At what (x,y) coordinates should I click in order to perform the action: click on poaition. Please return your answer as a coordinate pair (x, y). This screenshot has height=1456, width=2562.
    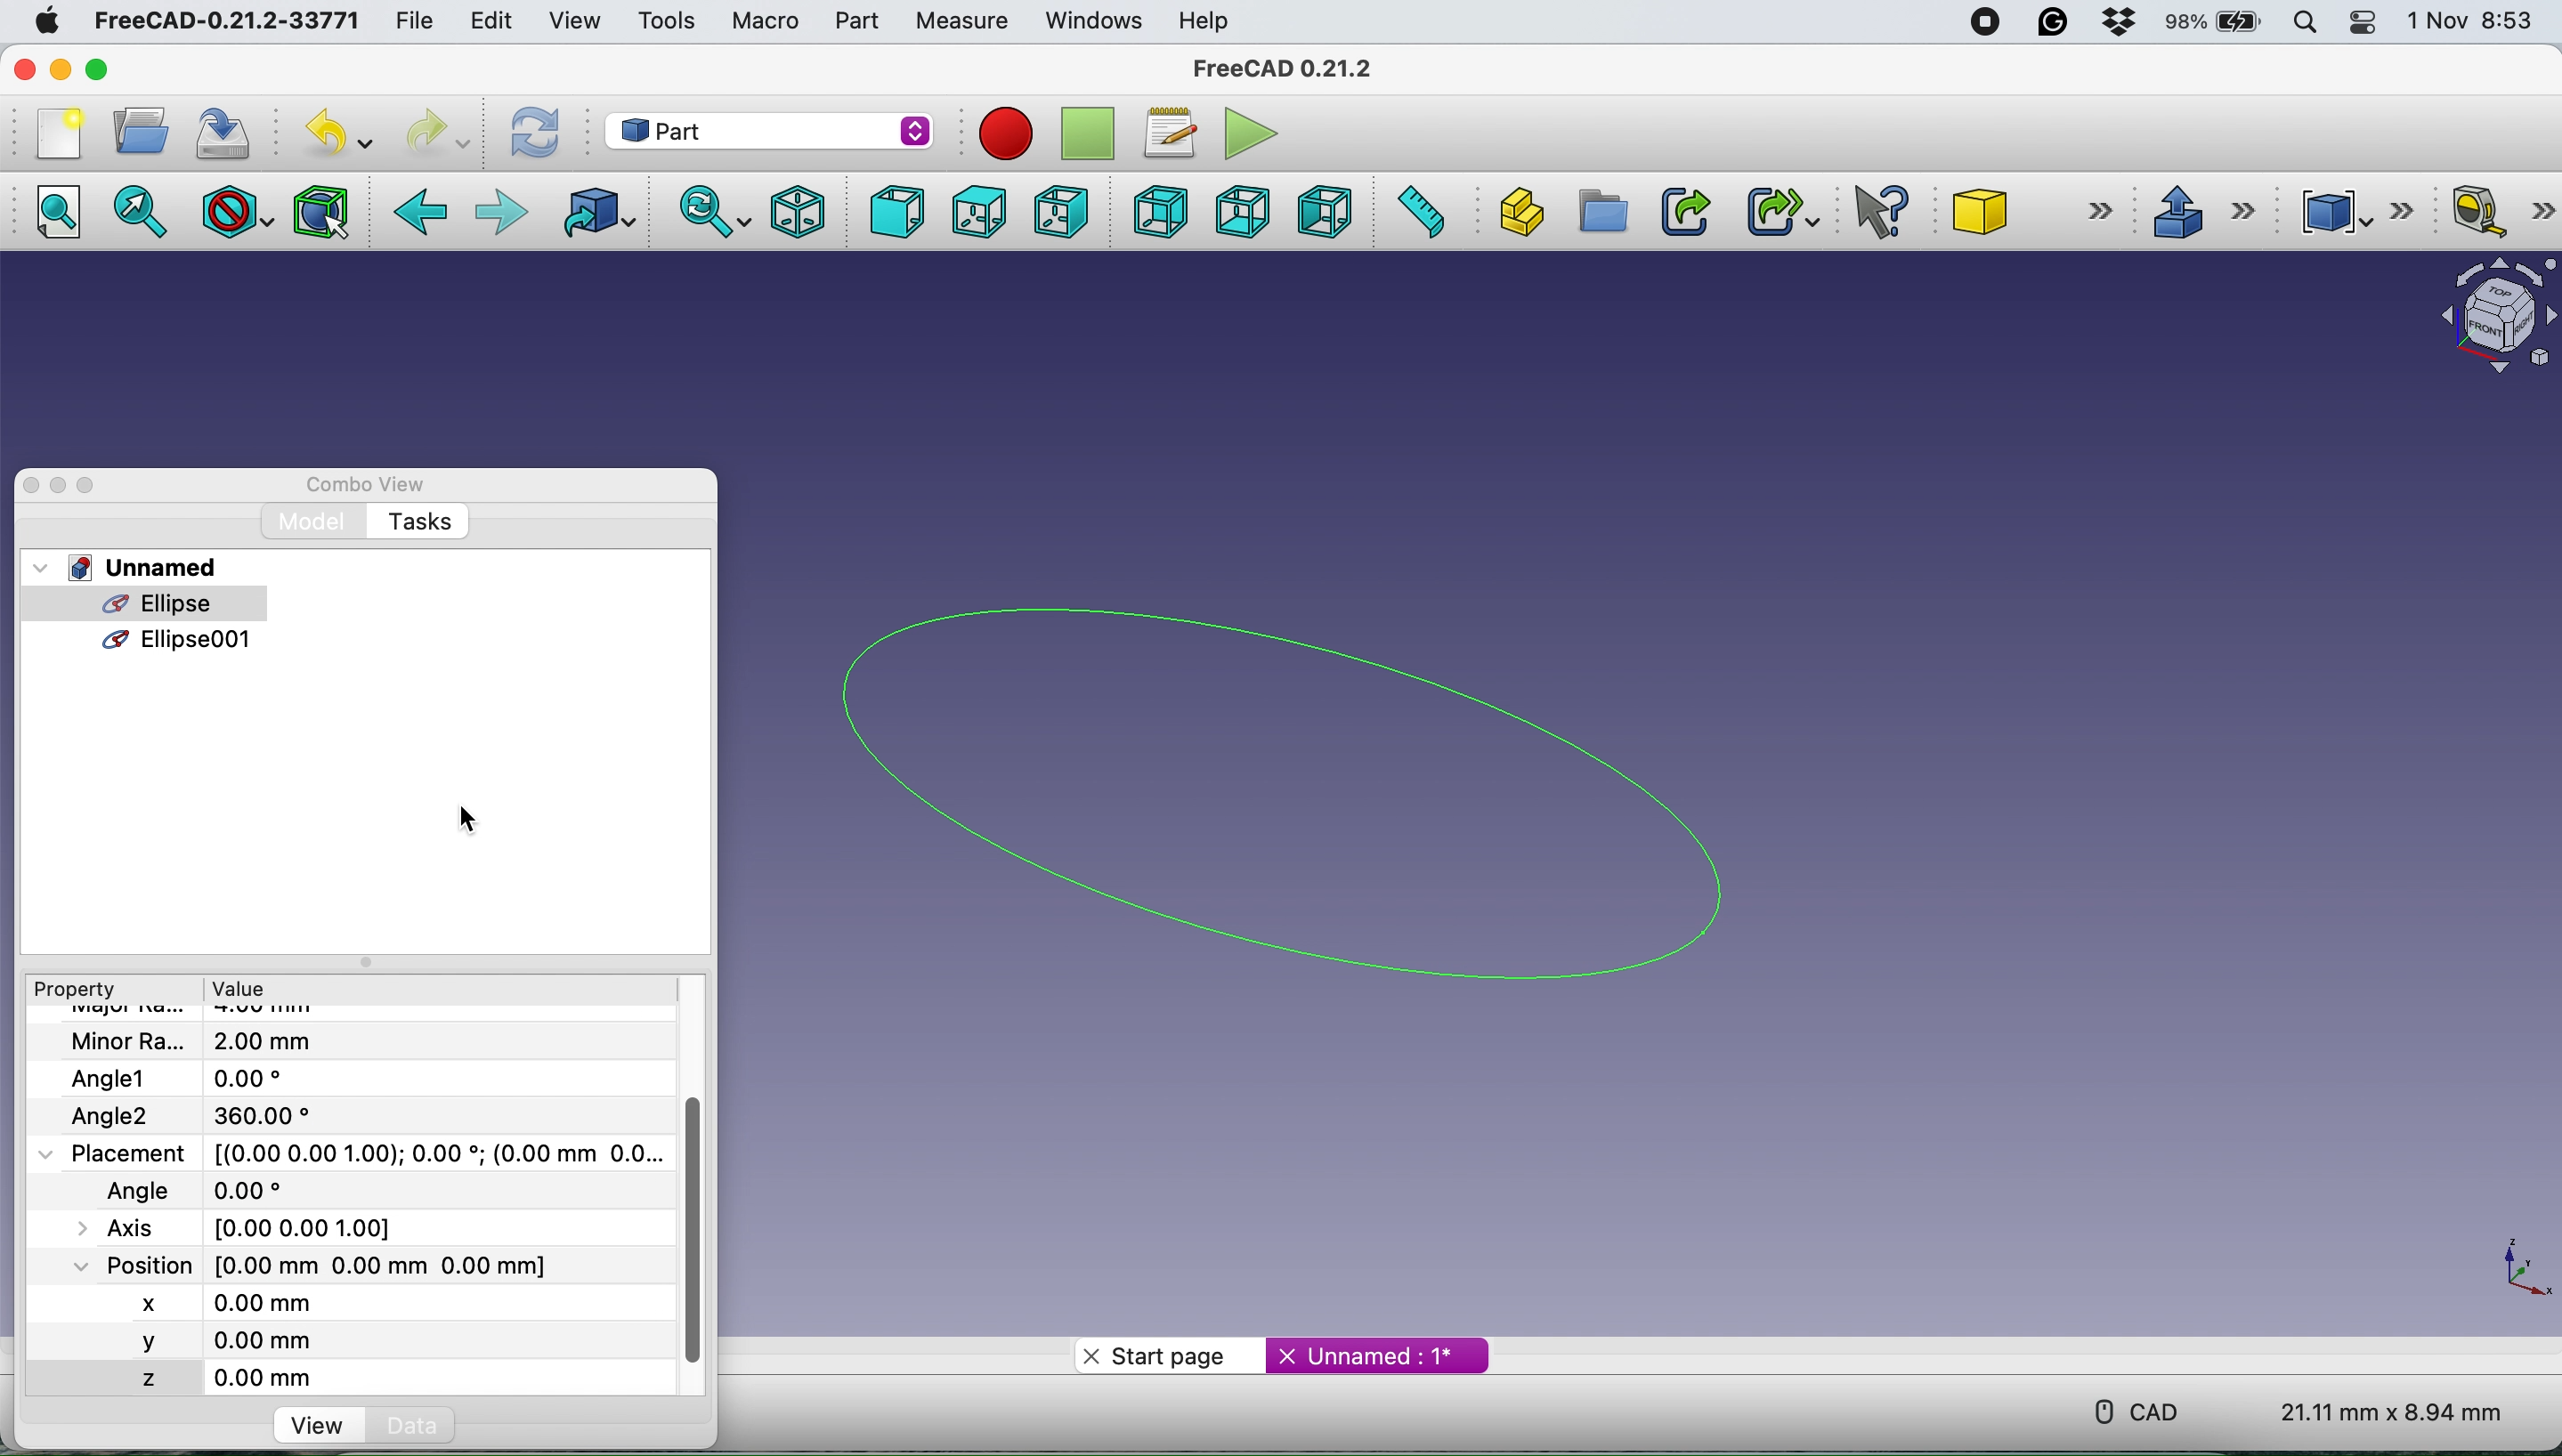
    Looking at the image, I should click on (364, 1264).